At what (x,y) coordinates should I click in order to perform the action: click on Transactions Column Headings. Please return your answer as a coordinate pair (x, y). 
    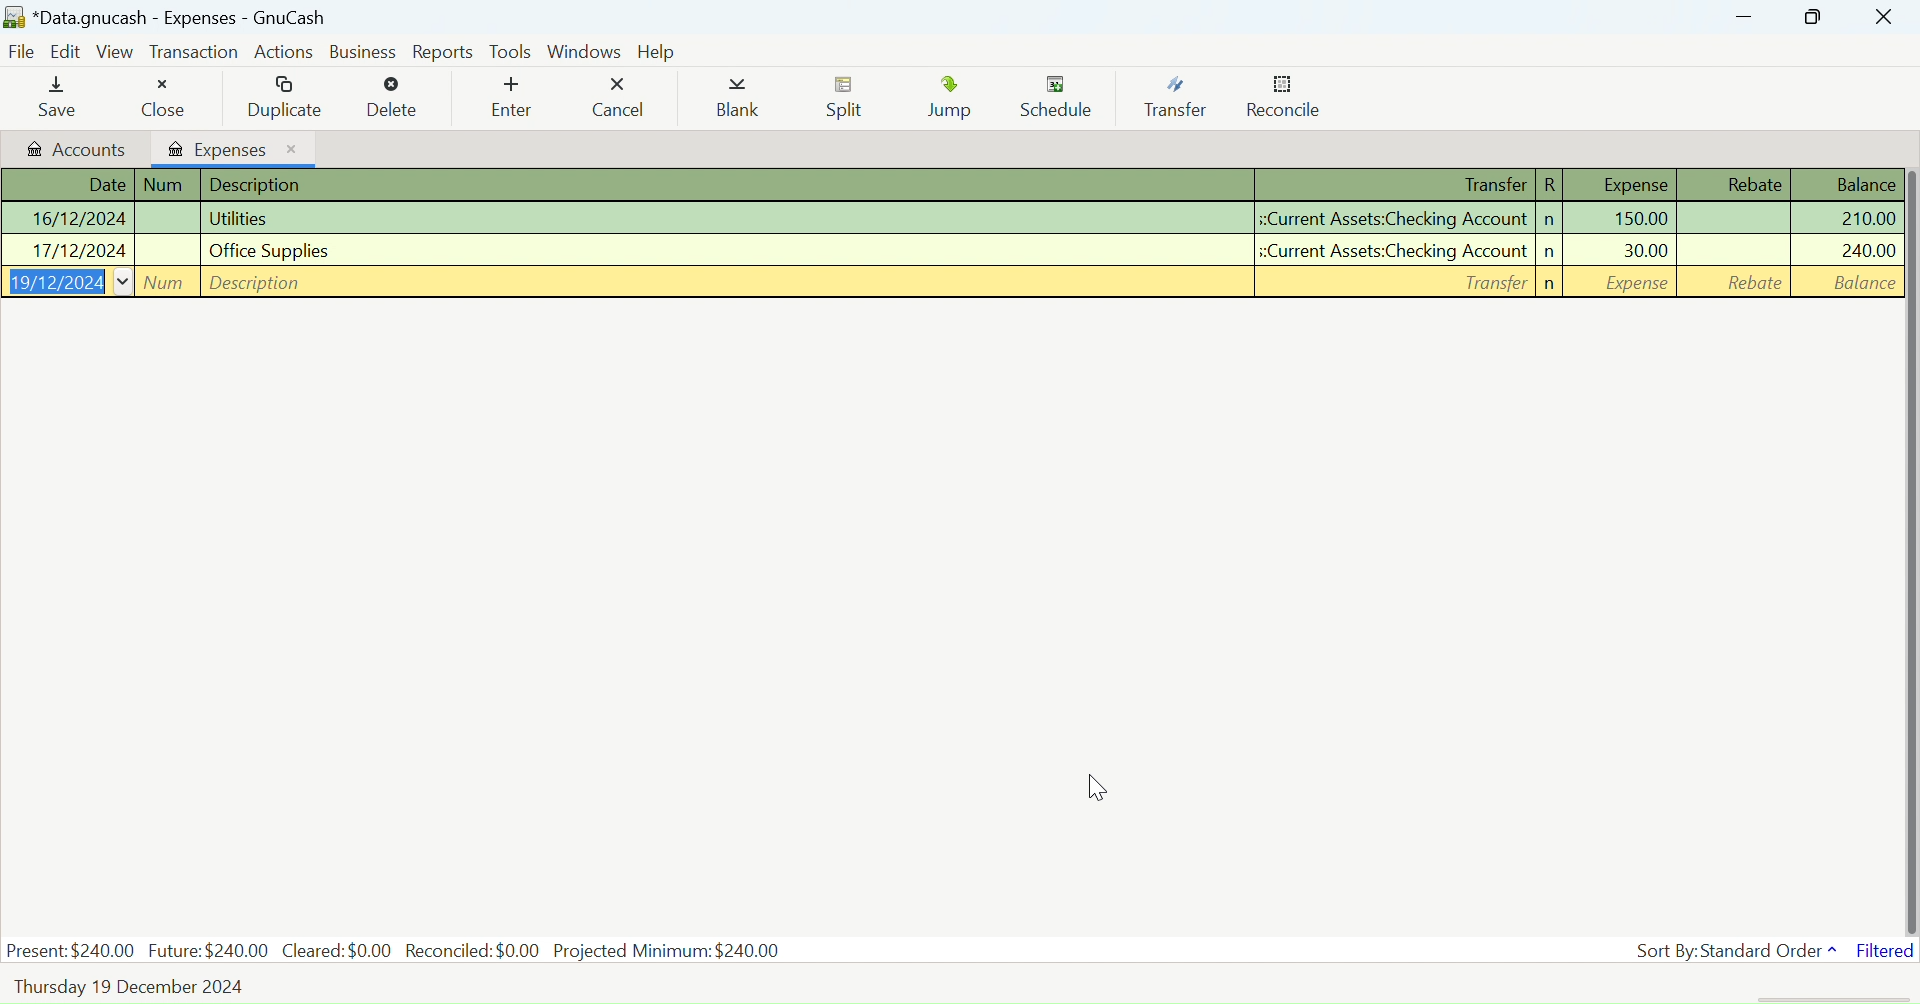
    Looking at the image, I should click on (952, 186).